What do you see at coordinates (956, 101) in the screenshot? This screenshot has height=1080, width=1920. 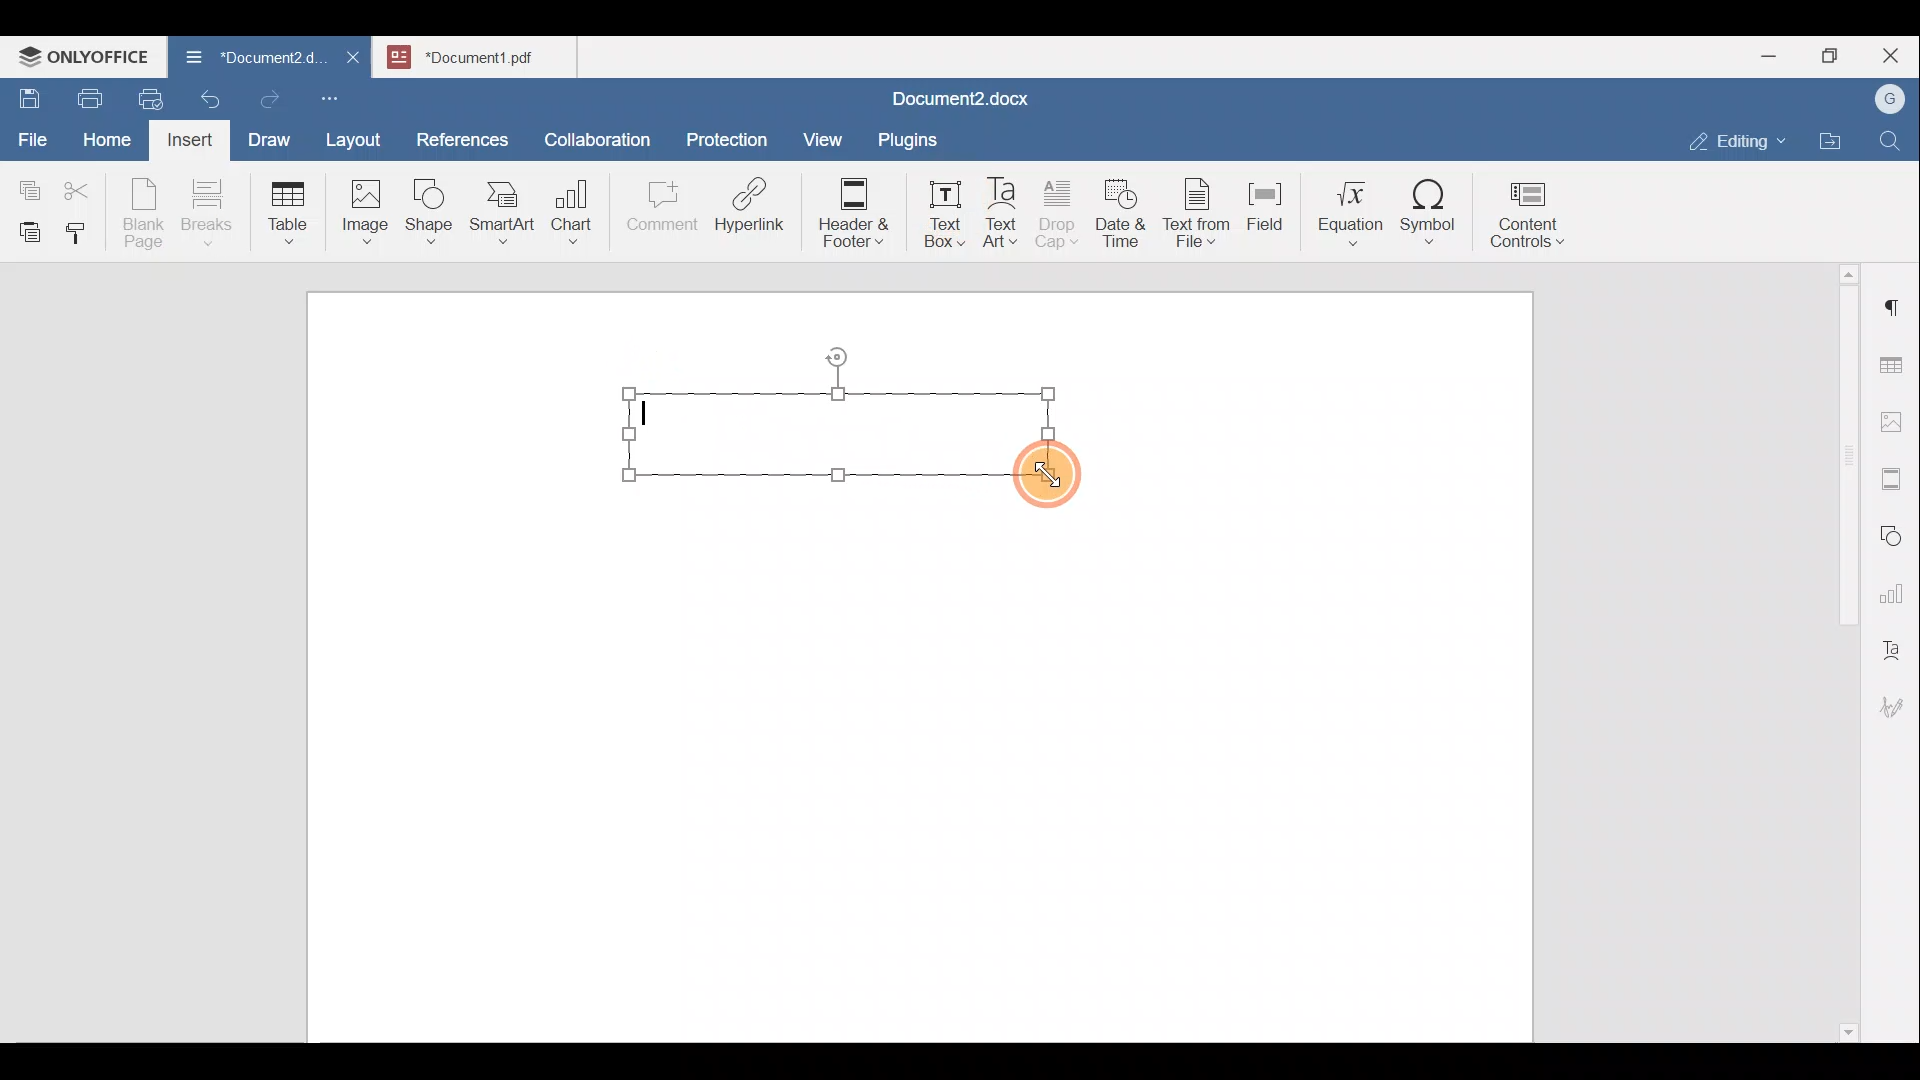 I see `Document name` at bounding box center [956, 101].